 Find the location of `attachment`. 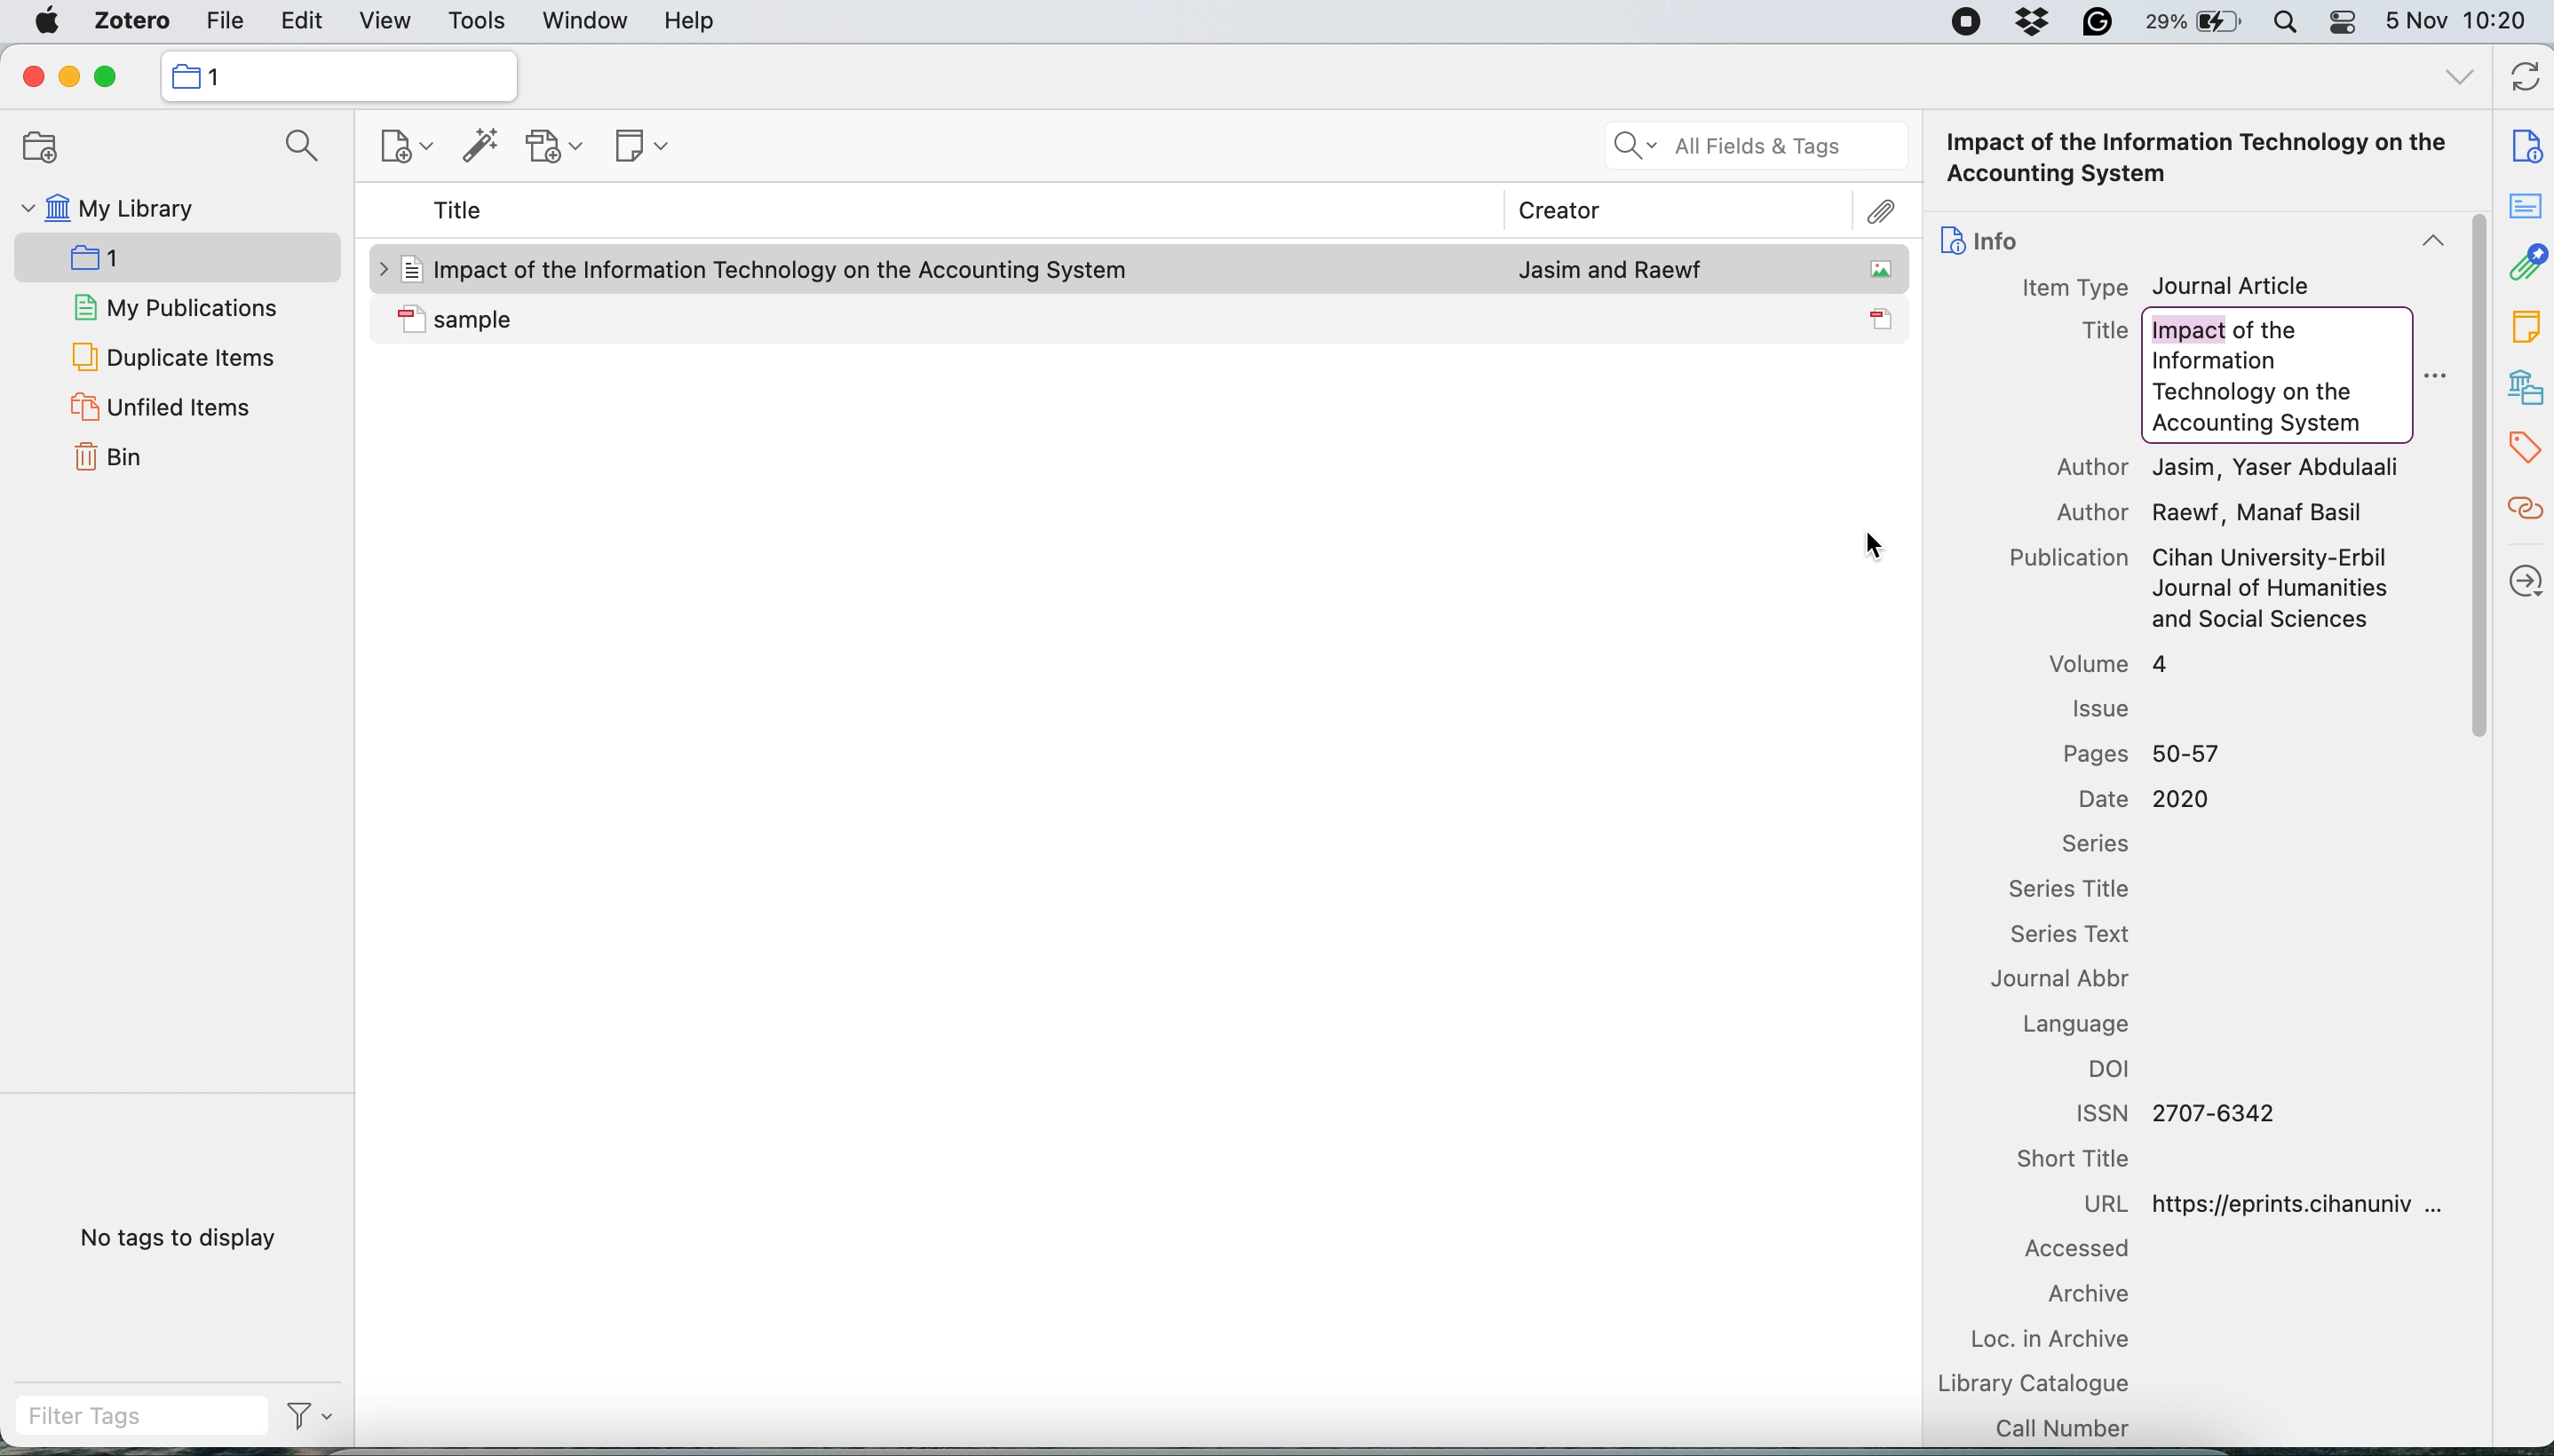

attachment is located at coordinates (2525, 264).